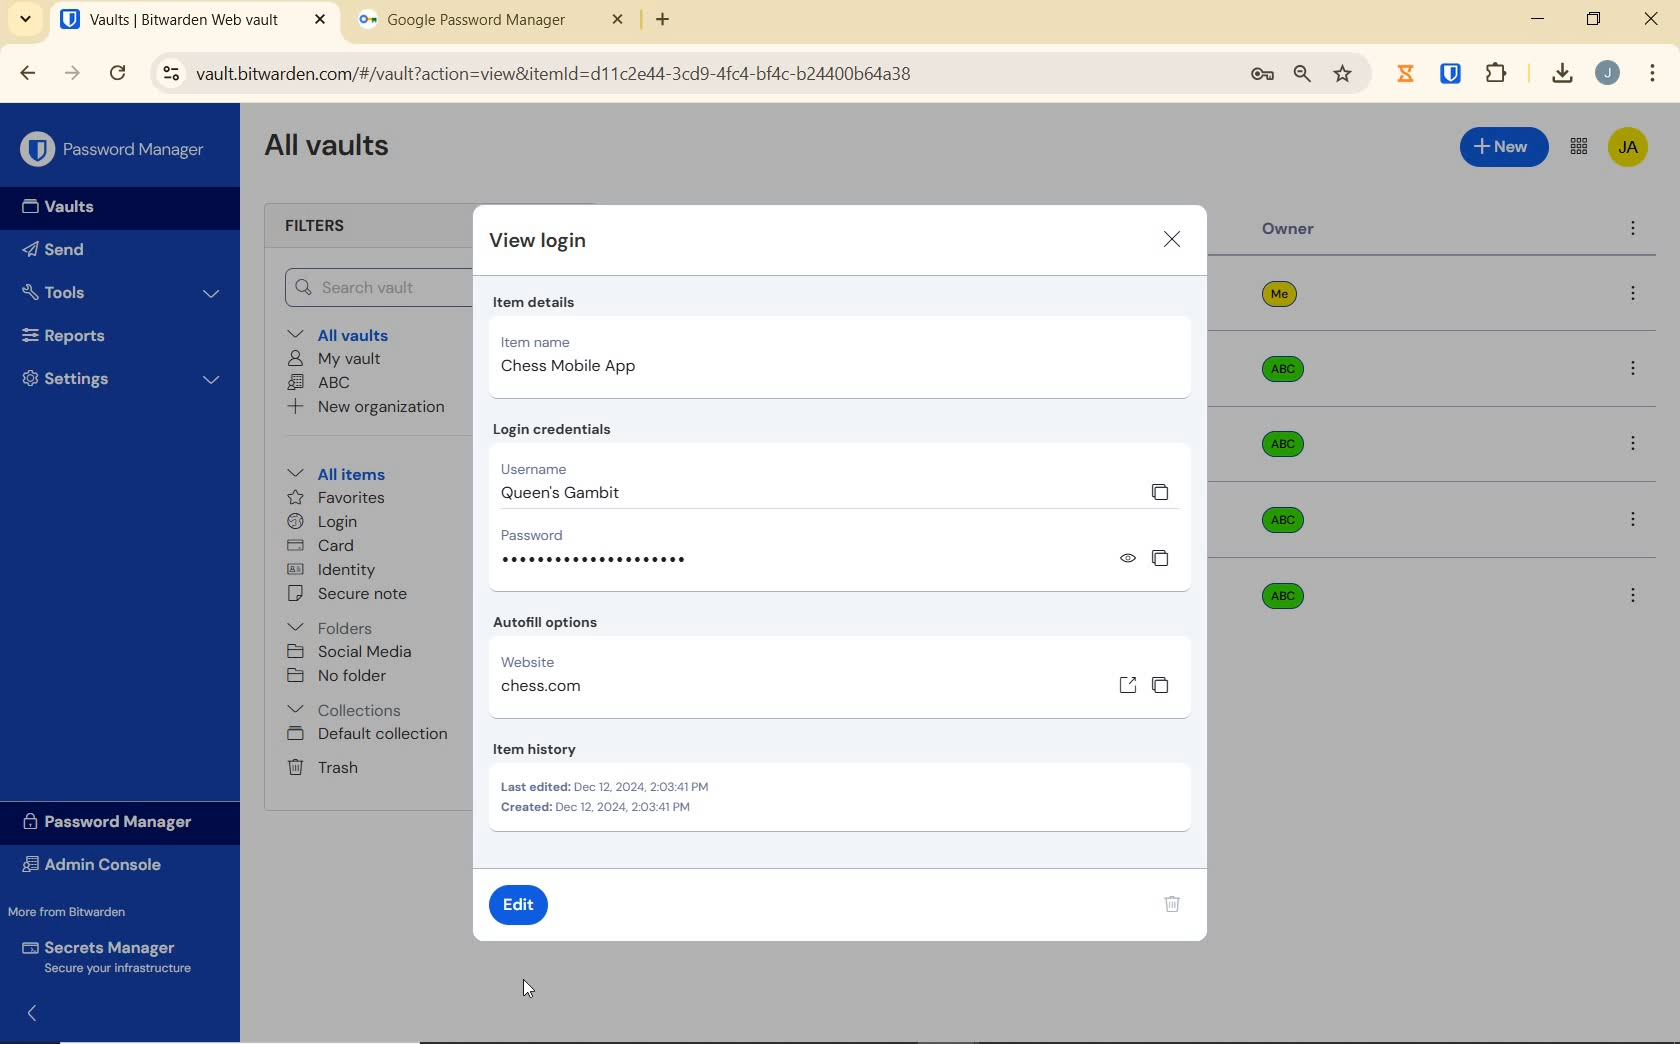 Image resolution: width=1680 pixels, height=1044 pixels. Describe the element at coordinates (371, 287) in the screenshot. I see `Search Vault` at that location.